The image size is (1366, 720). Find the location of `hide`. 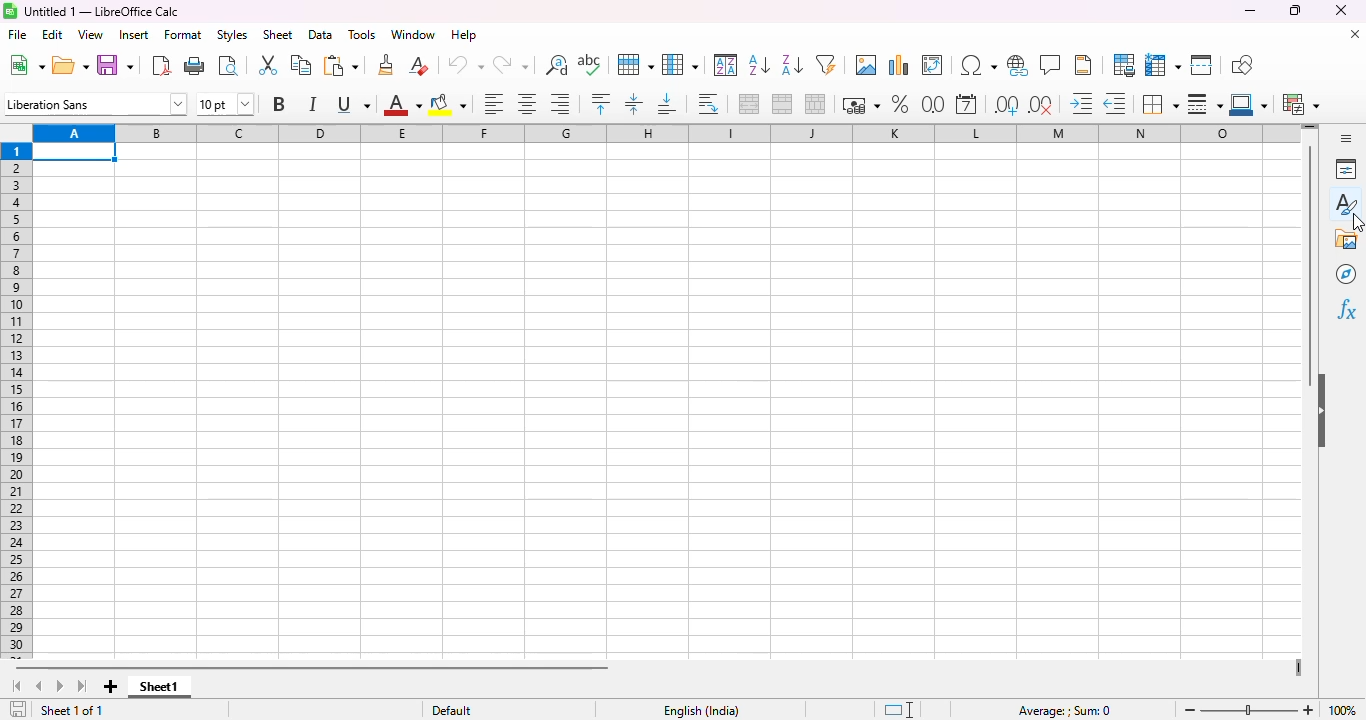

hide is located at coordinates (1321, 410).